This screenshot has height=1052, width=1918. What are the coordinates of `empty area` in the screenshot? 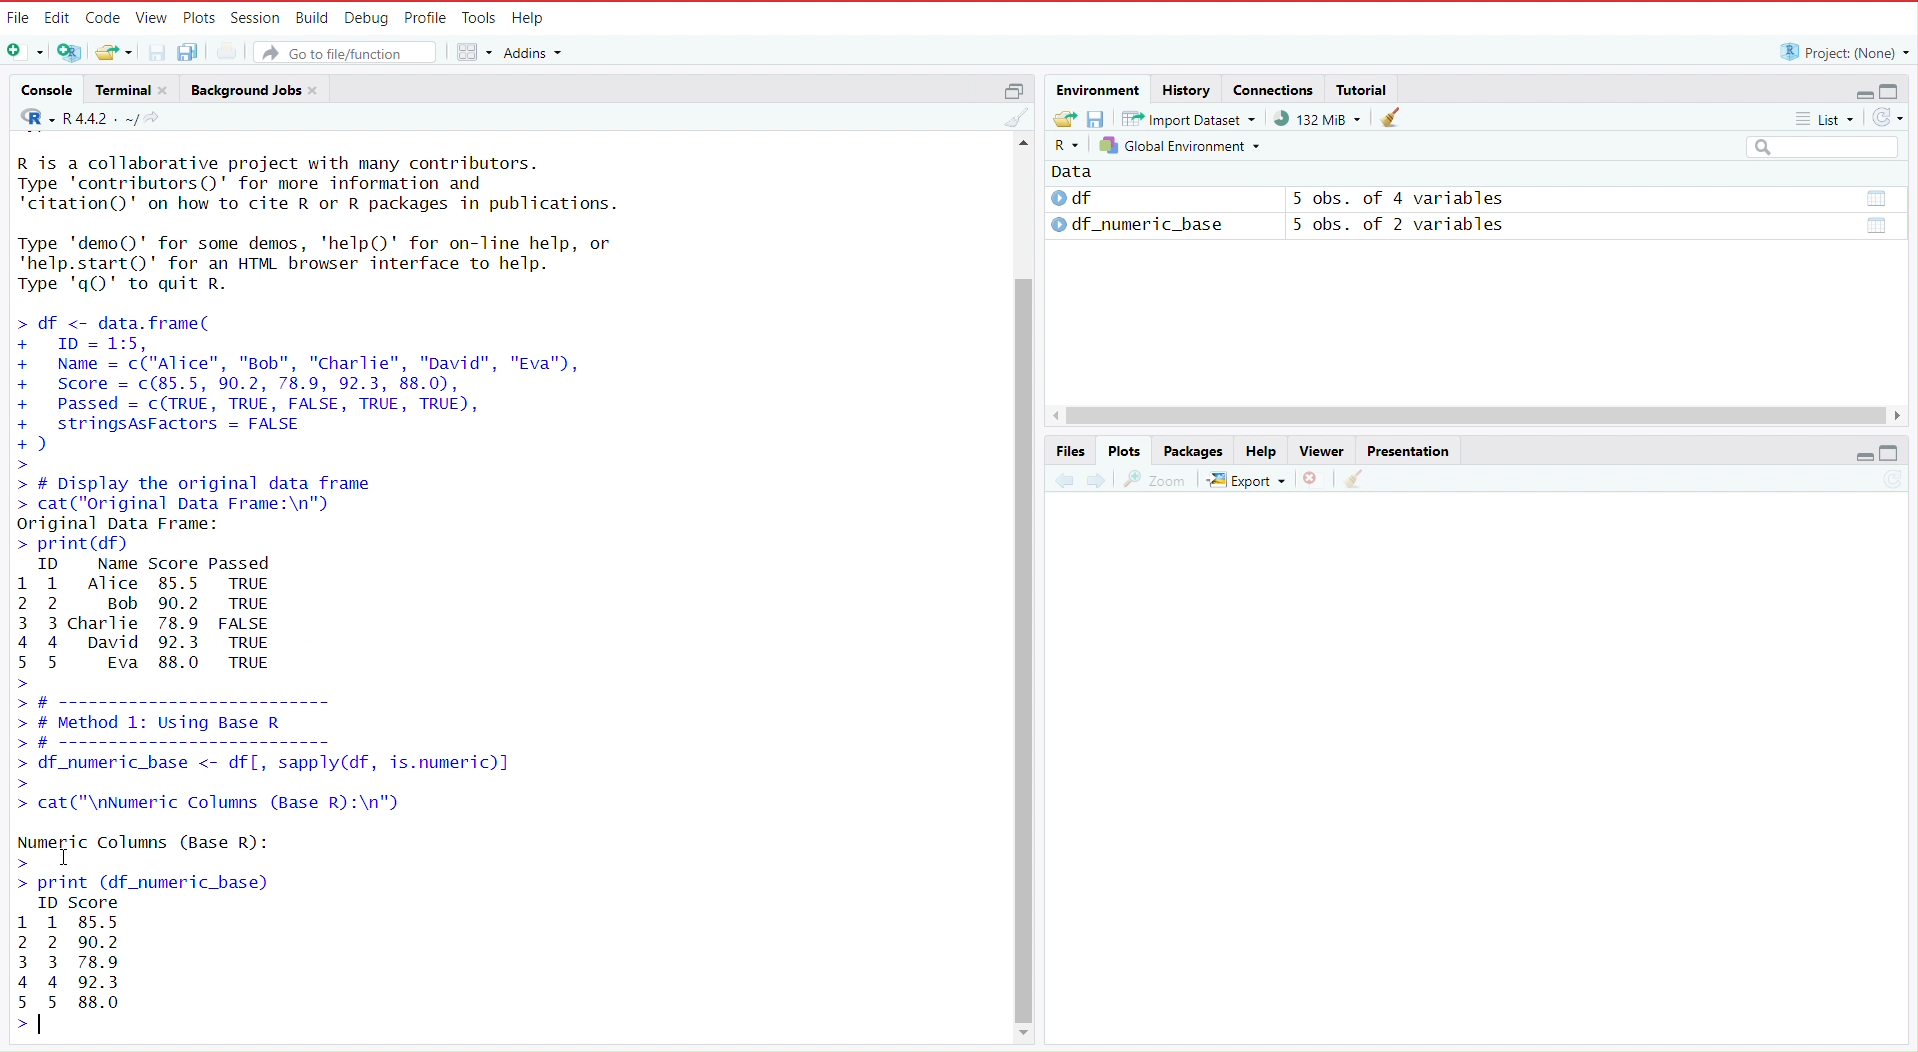 It's located at (1470, 782).